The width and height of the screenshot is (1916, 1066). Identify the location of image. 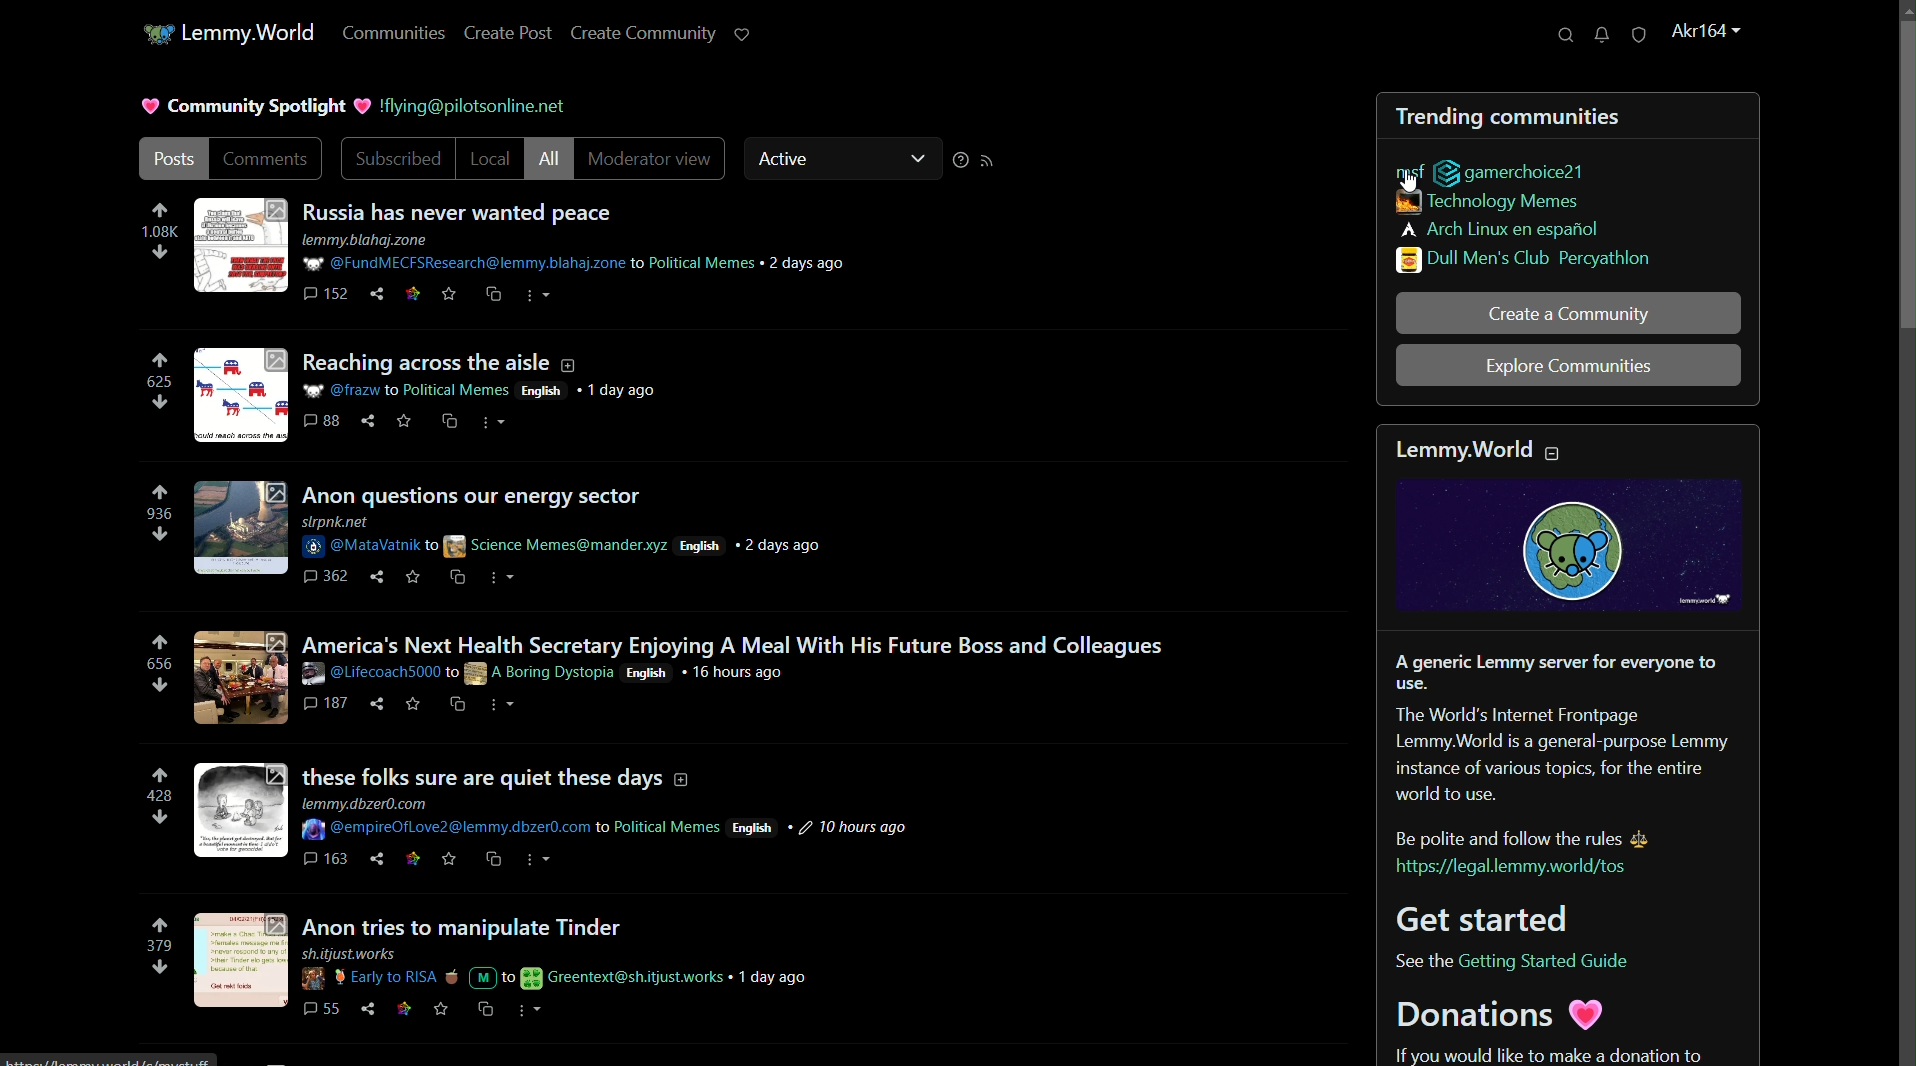
(241, 393).